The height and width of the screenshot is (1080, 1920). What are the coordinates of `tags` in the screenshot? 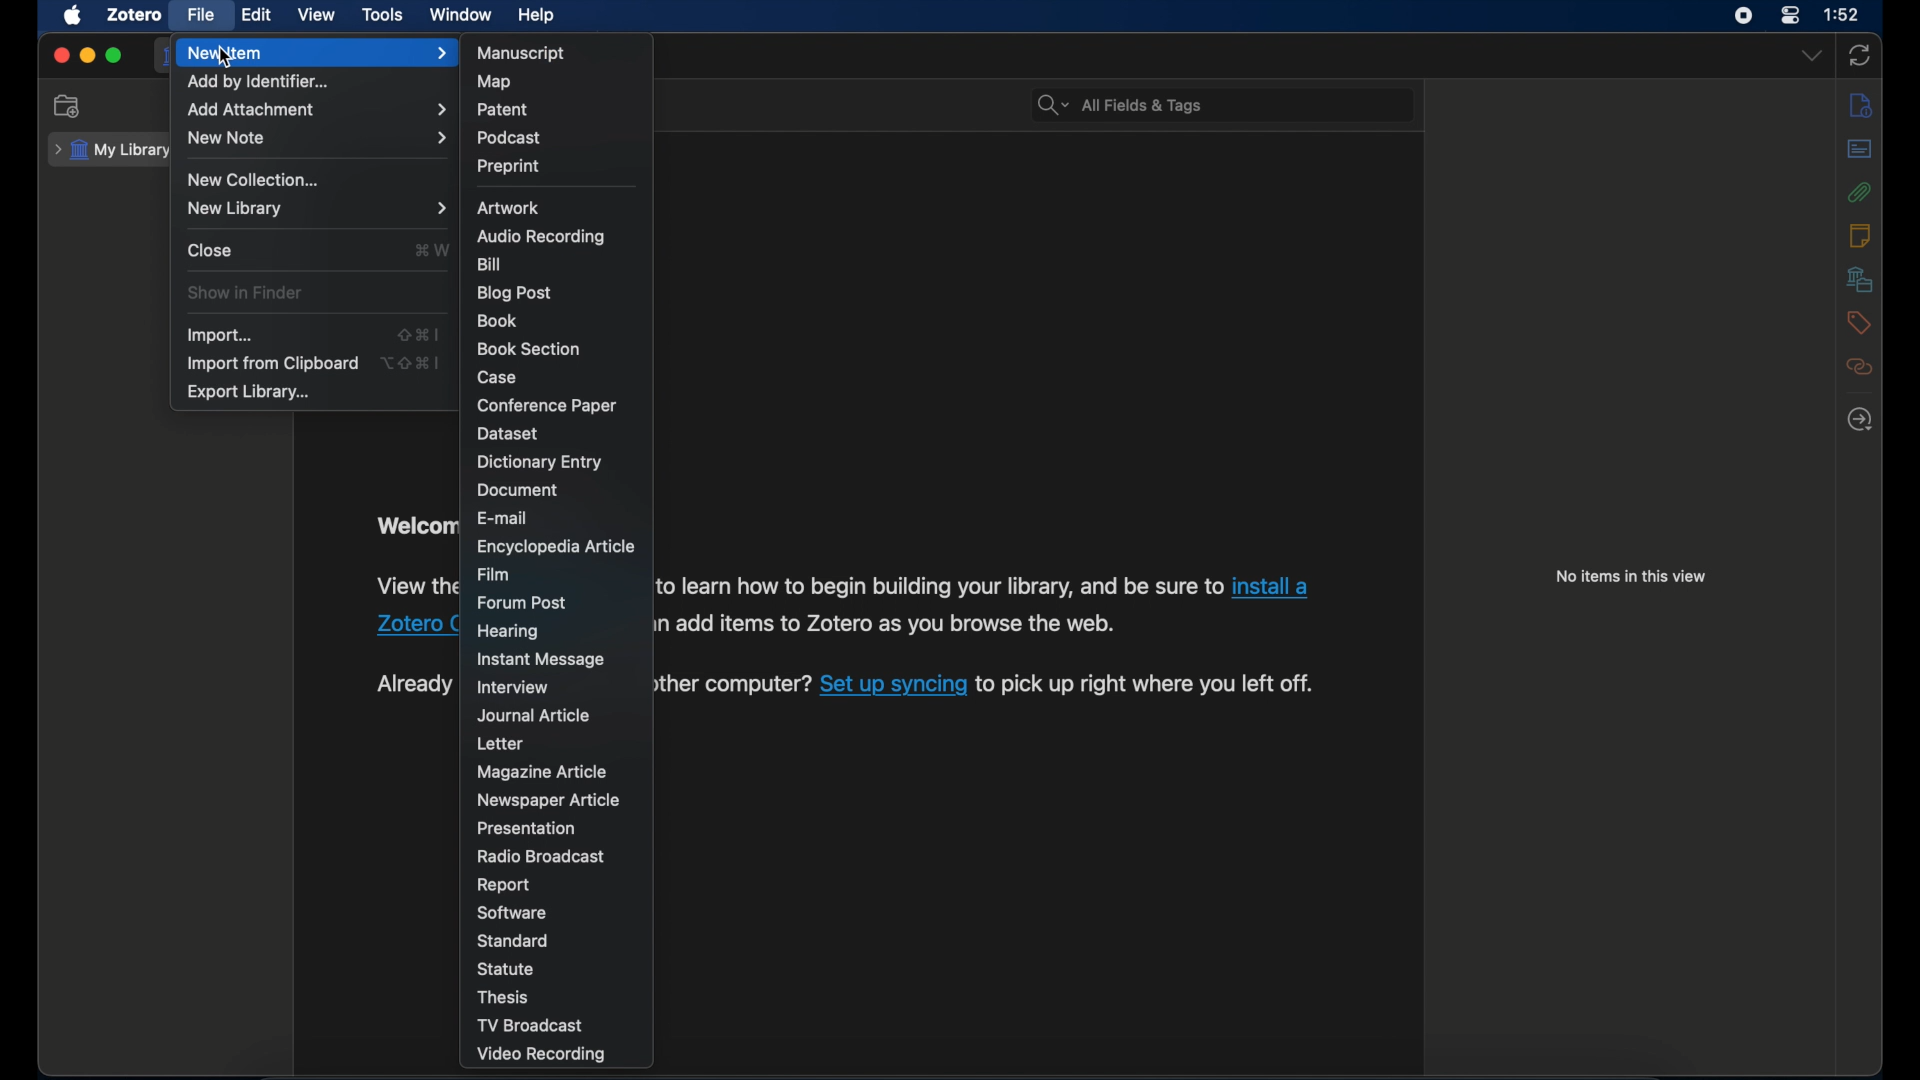 It's located at (1860, 323).